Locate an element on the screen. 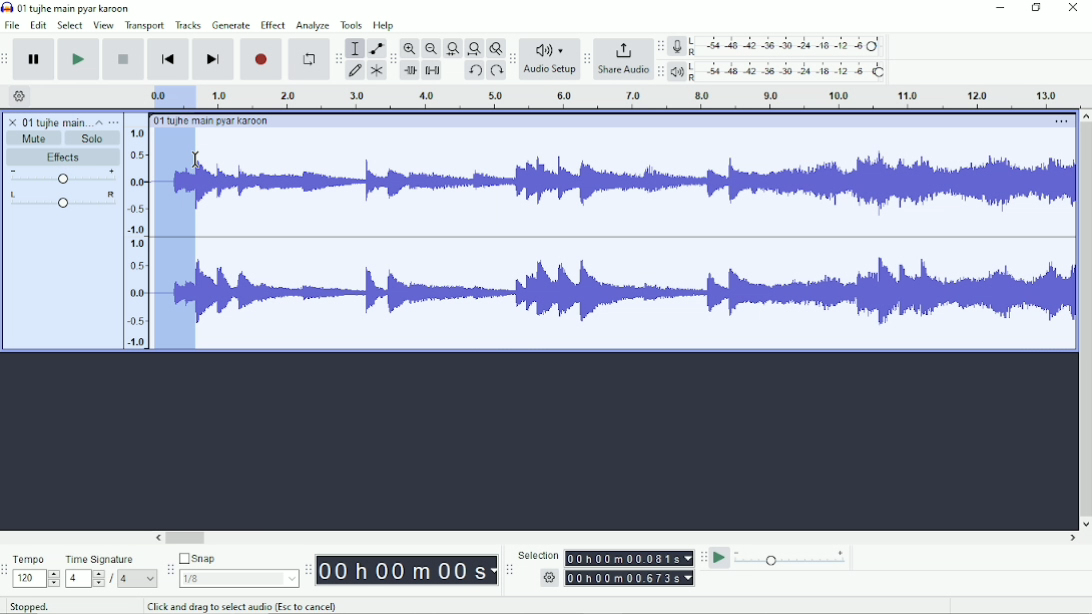 Image resolution: width=1092 pixels, height=614 pixels. Audacity time toolbar is located at coordinates (307, 570).